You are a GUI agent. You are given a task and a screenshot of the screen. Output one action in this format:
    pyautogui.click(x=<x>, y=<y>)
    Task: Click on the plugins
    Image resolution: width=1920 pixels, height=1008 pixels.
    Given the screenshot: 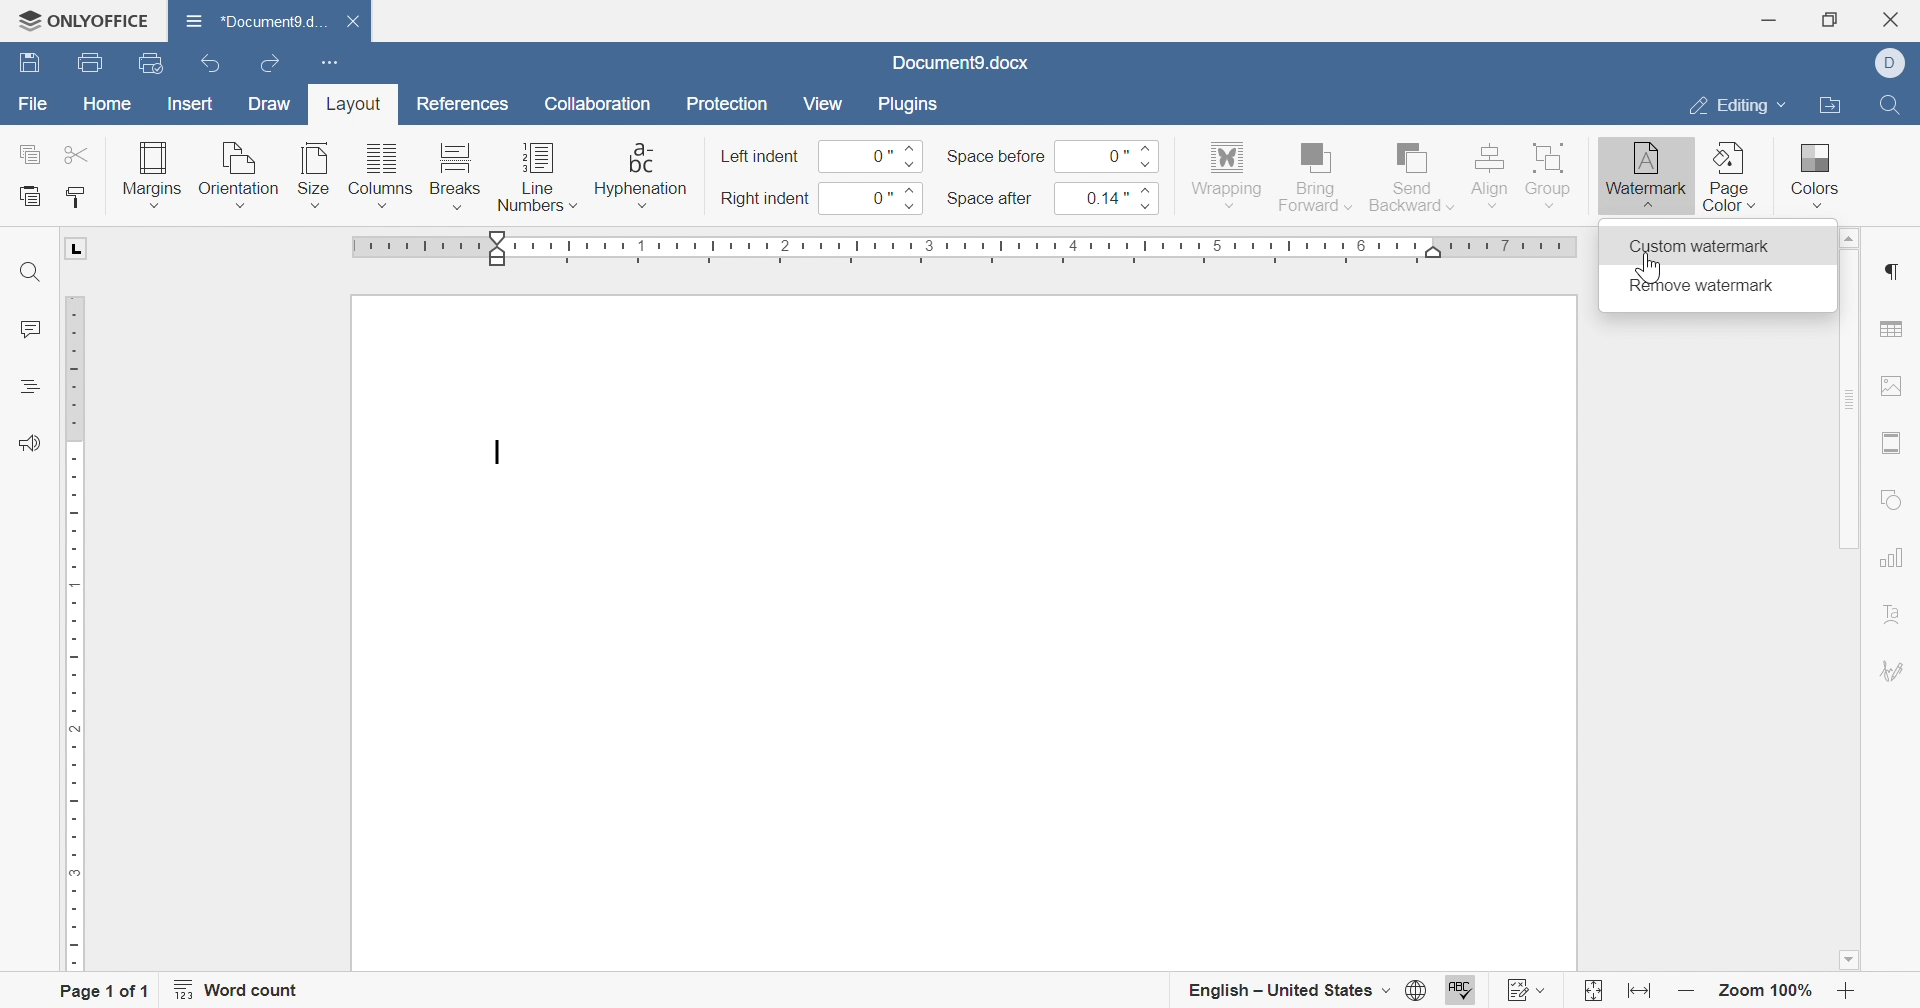 What is the action you would take?
    pyautogui.click(x=904, y=102)
    